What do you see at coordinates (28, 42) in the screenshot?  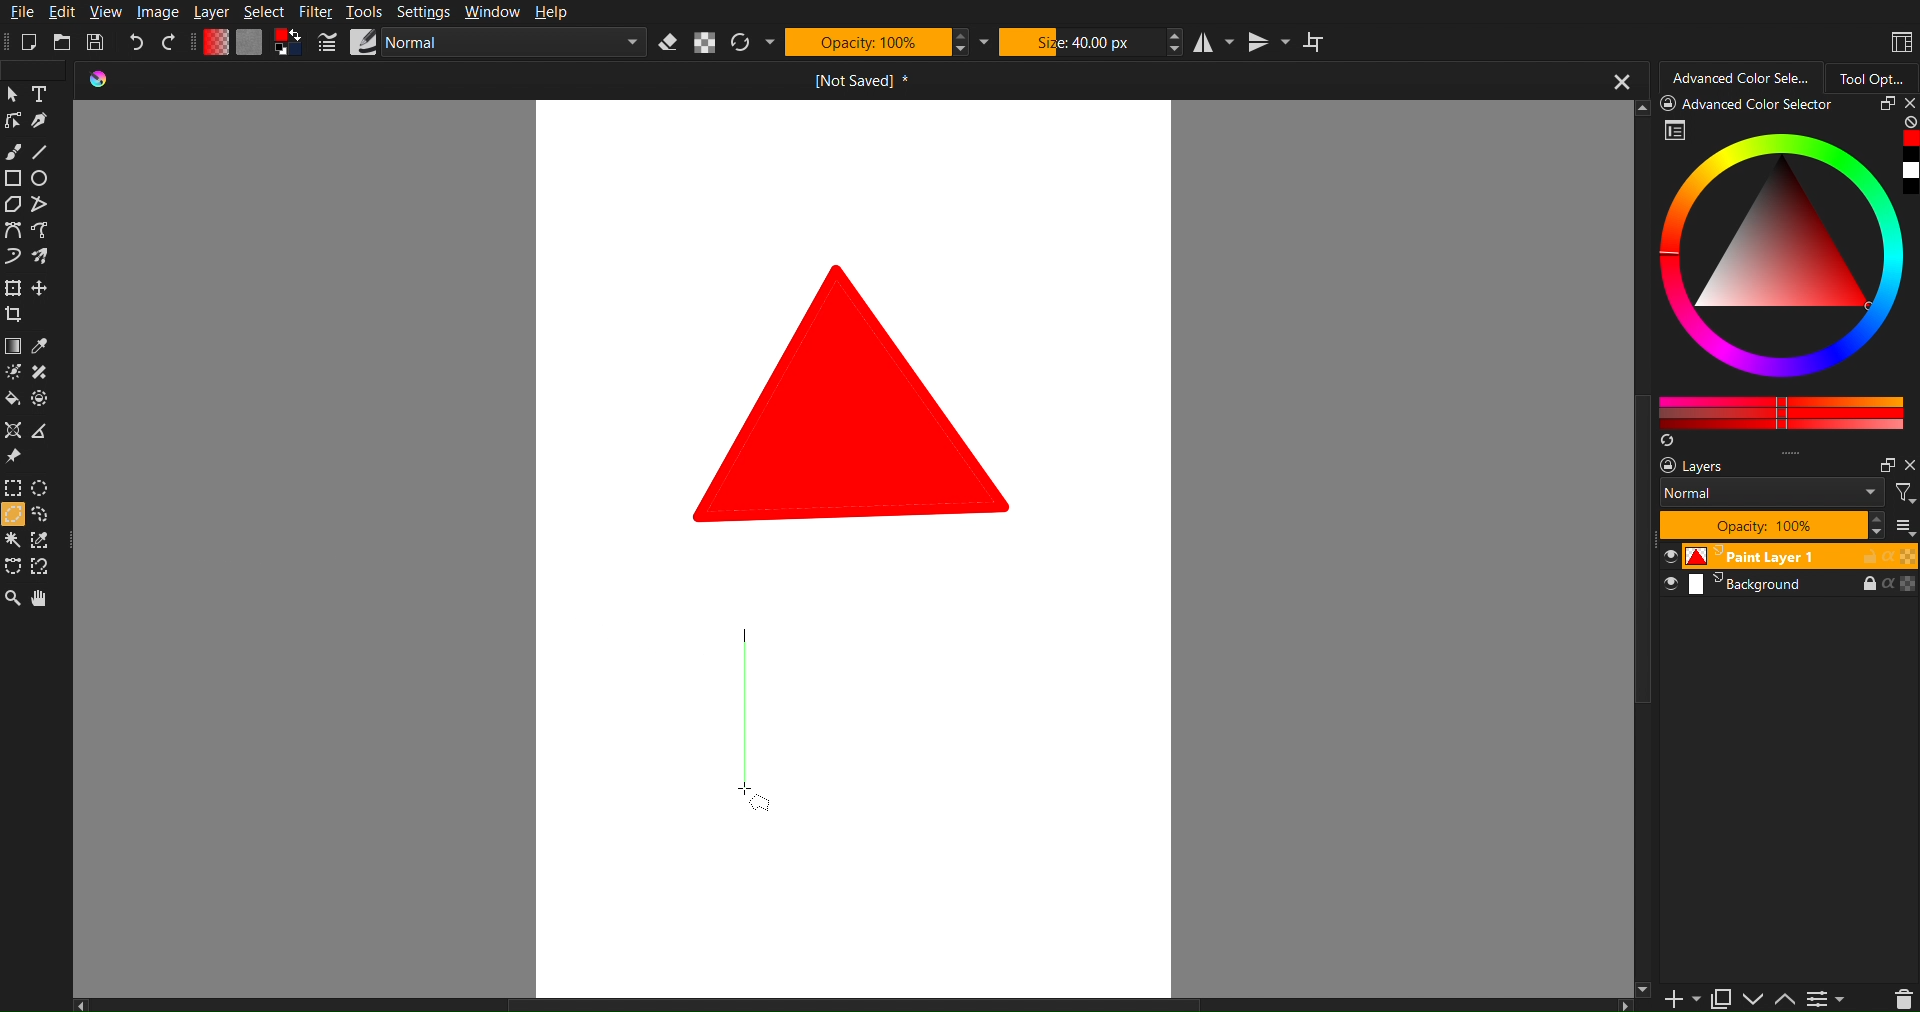 I see `New` at bounding box center [28, 42].